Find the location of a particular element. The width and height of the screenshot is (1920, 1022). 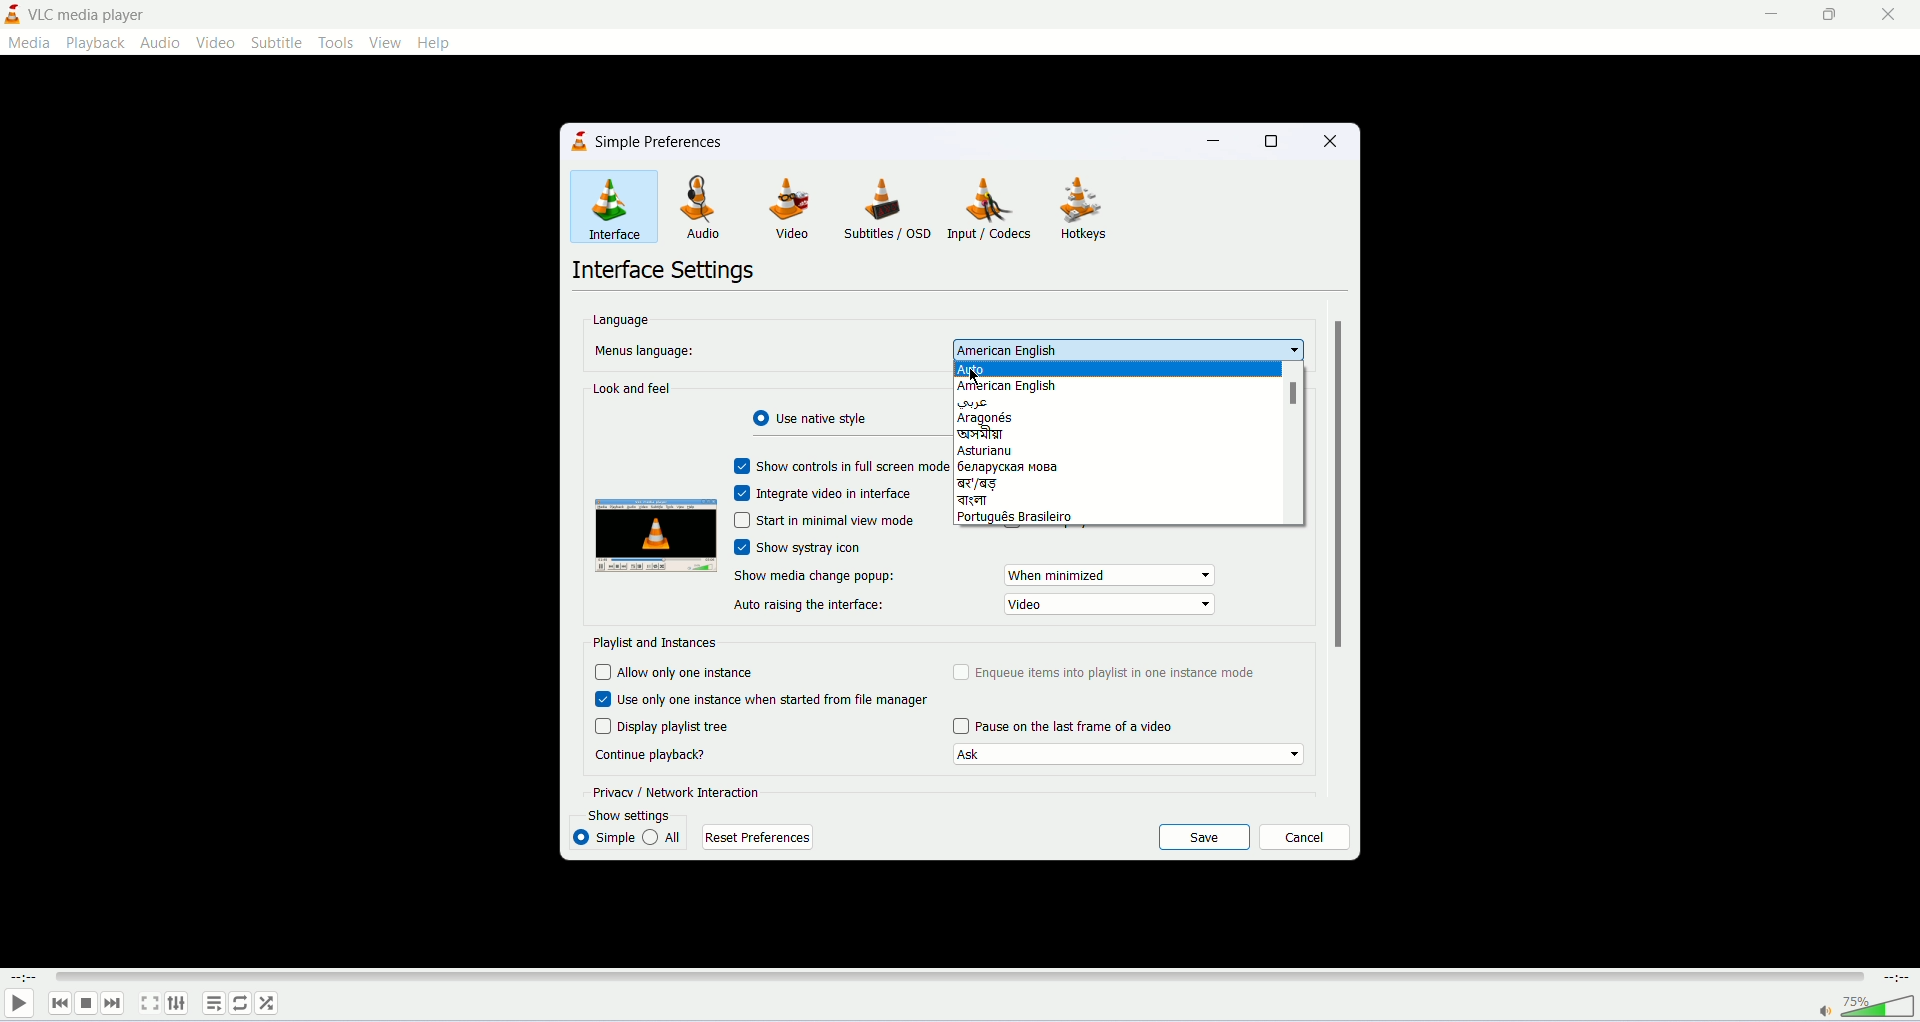

show control in fullscreen mode is located at coordinates (836, 466).